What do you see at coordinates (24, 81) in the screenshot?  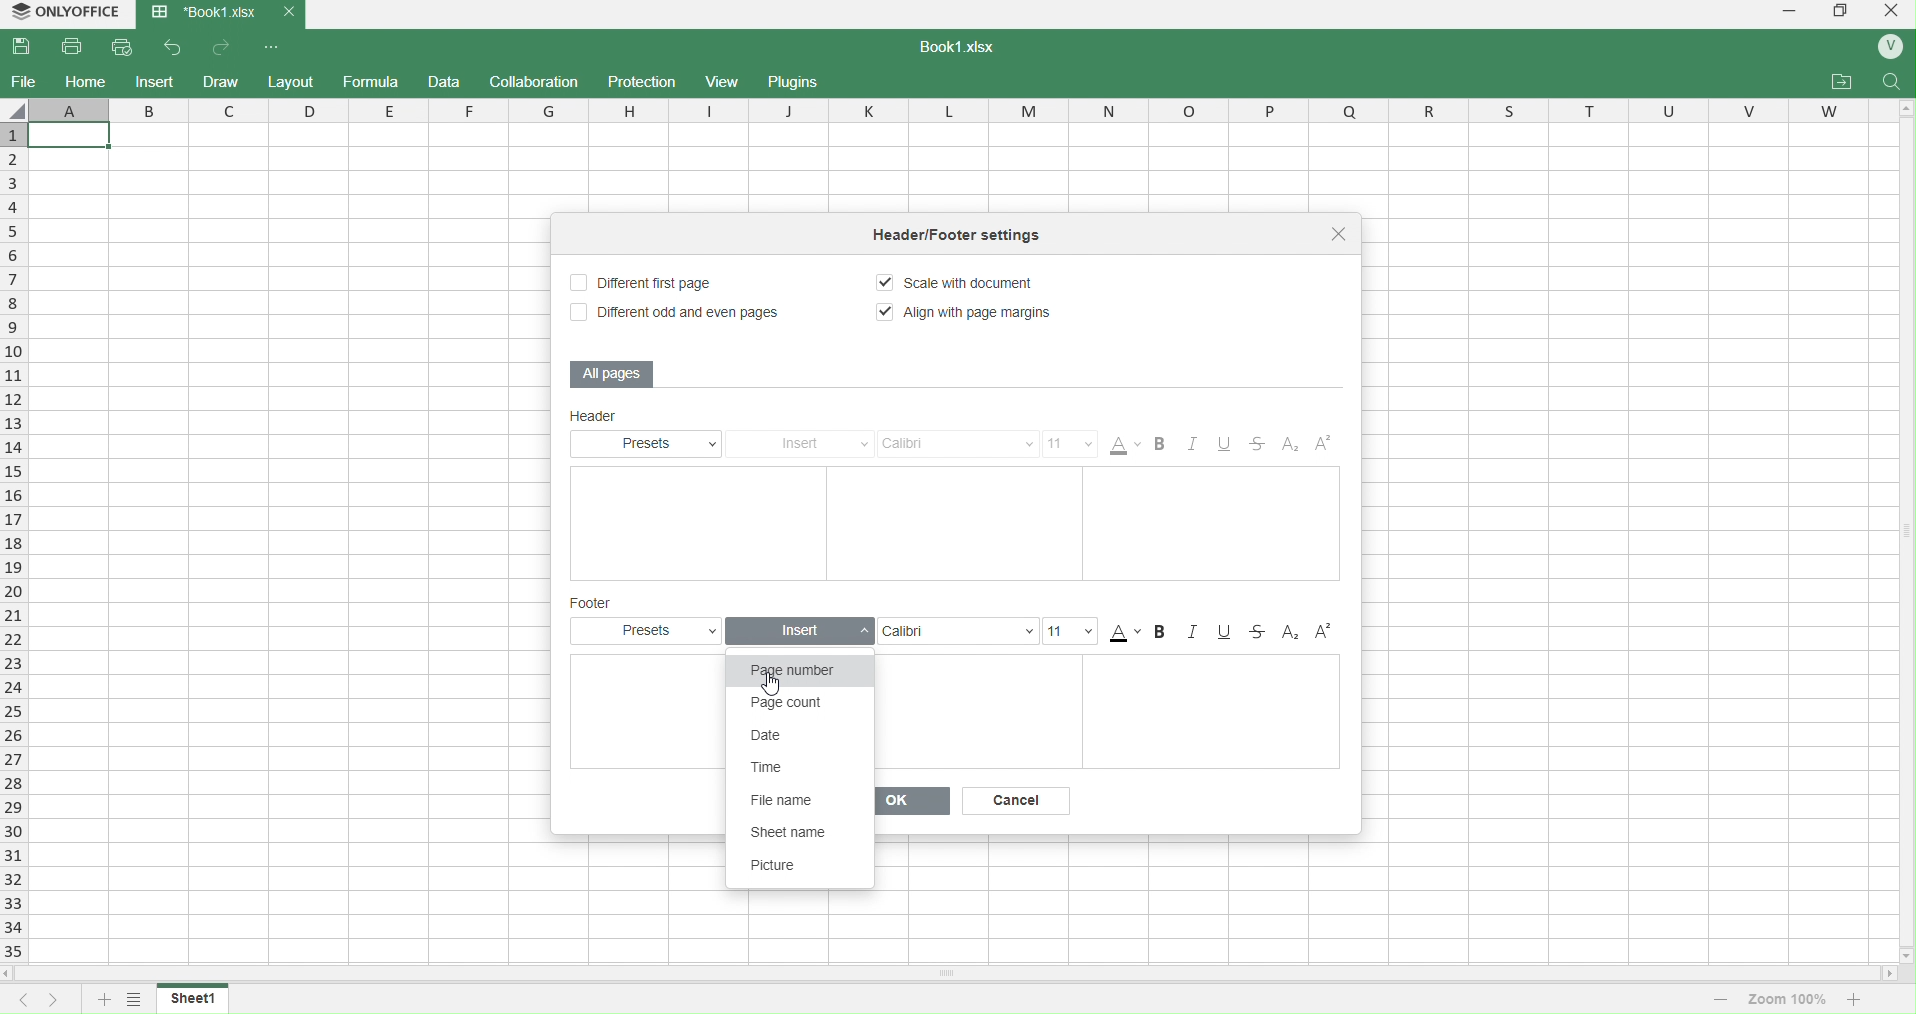 I see `file` at bounding box center [24, 81].